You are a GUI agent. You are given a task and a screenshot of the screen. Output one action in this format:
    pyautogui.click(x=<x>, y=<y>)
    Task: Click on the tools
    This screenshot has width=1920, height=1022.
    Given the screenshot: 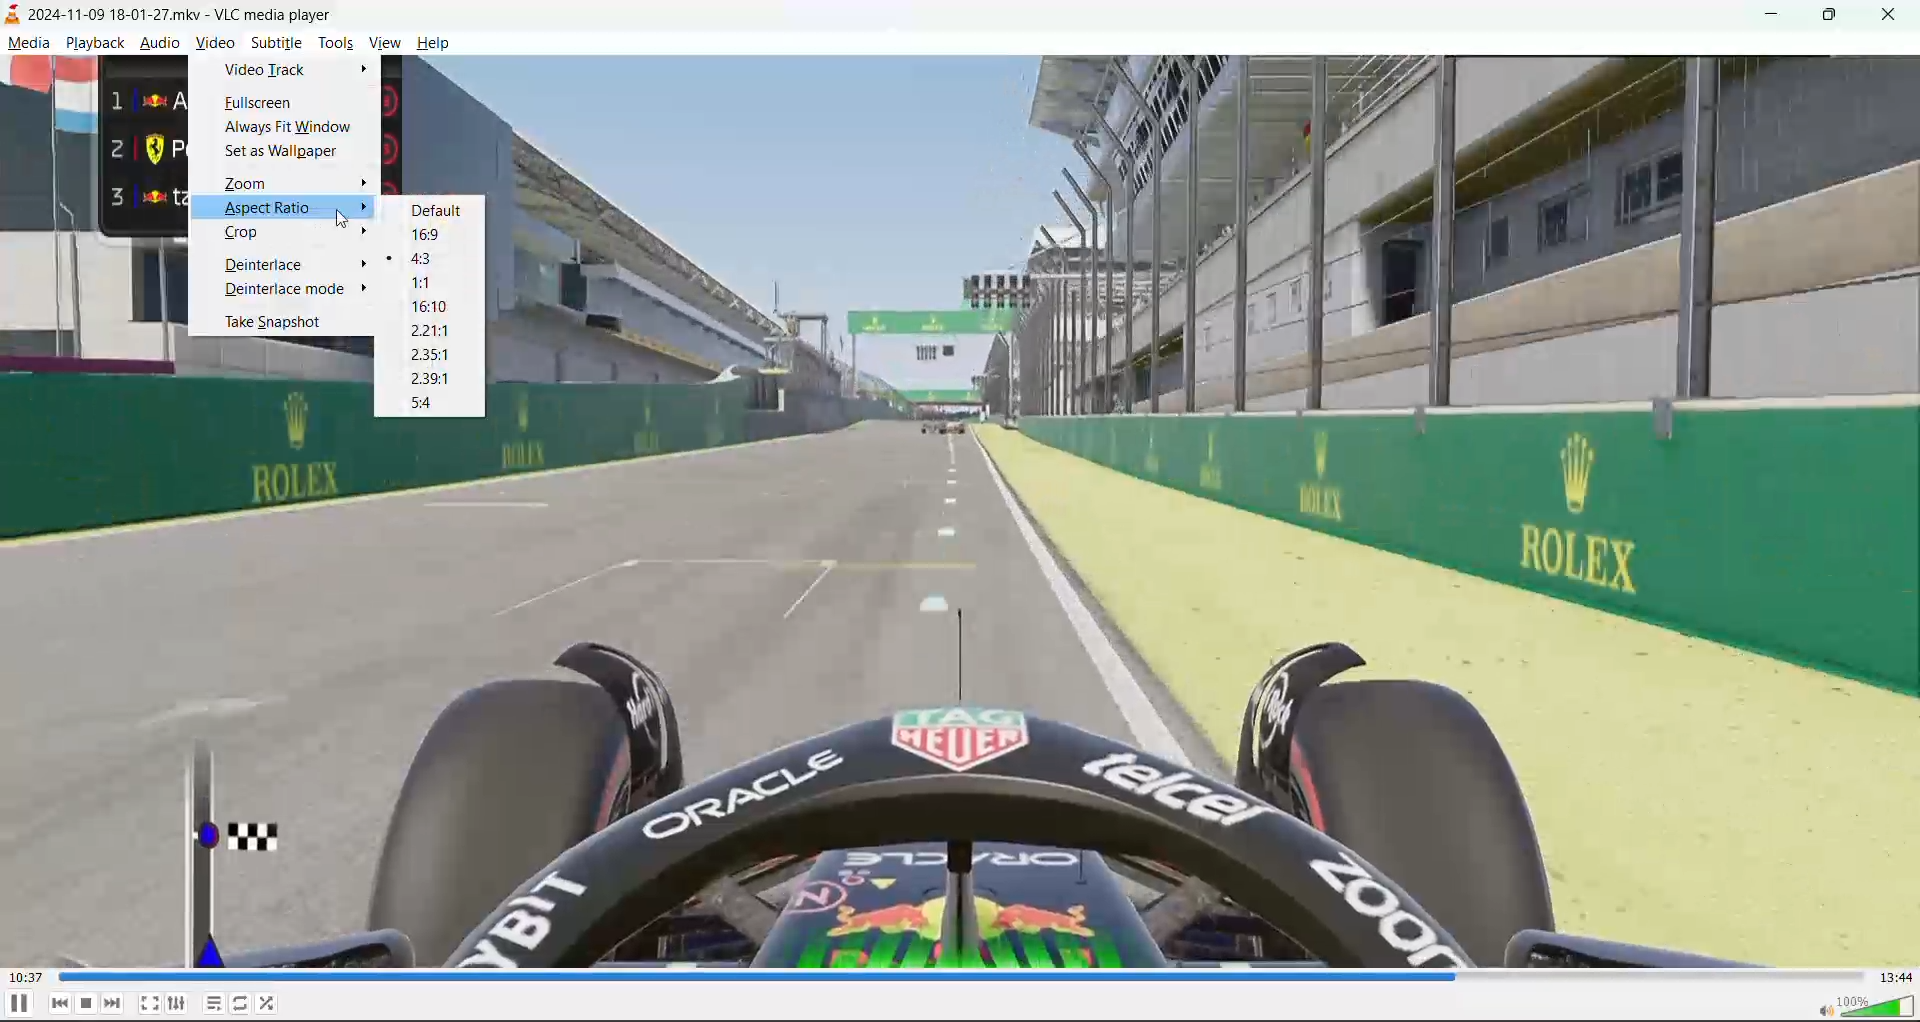 What is the action you would take?
    pyautogui.click(x=336, y=45)
    